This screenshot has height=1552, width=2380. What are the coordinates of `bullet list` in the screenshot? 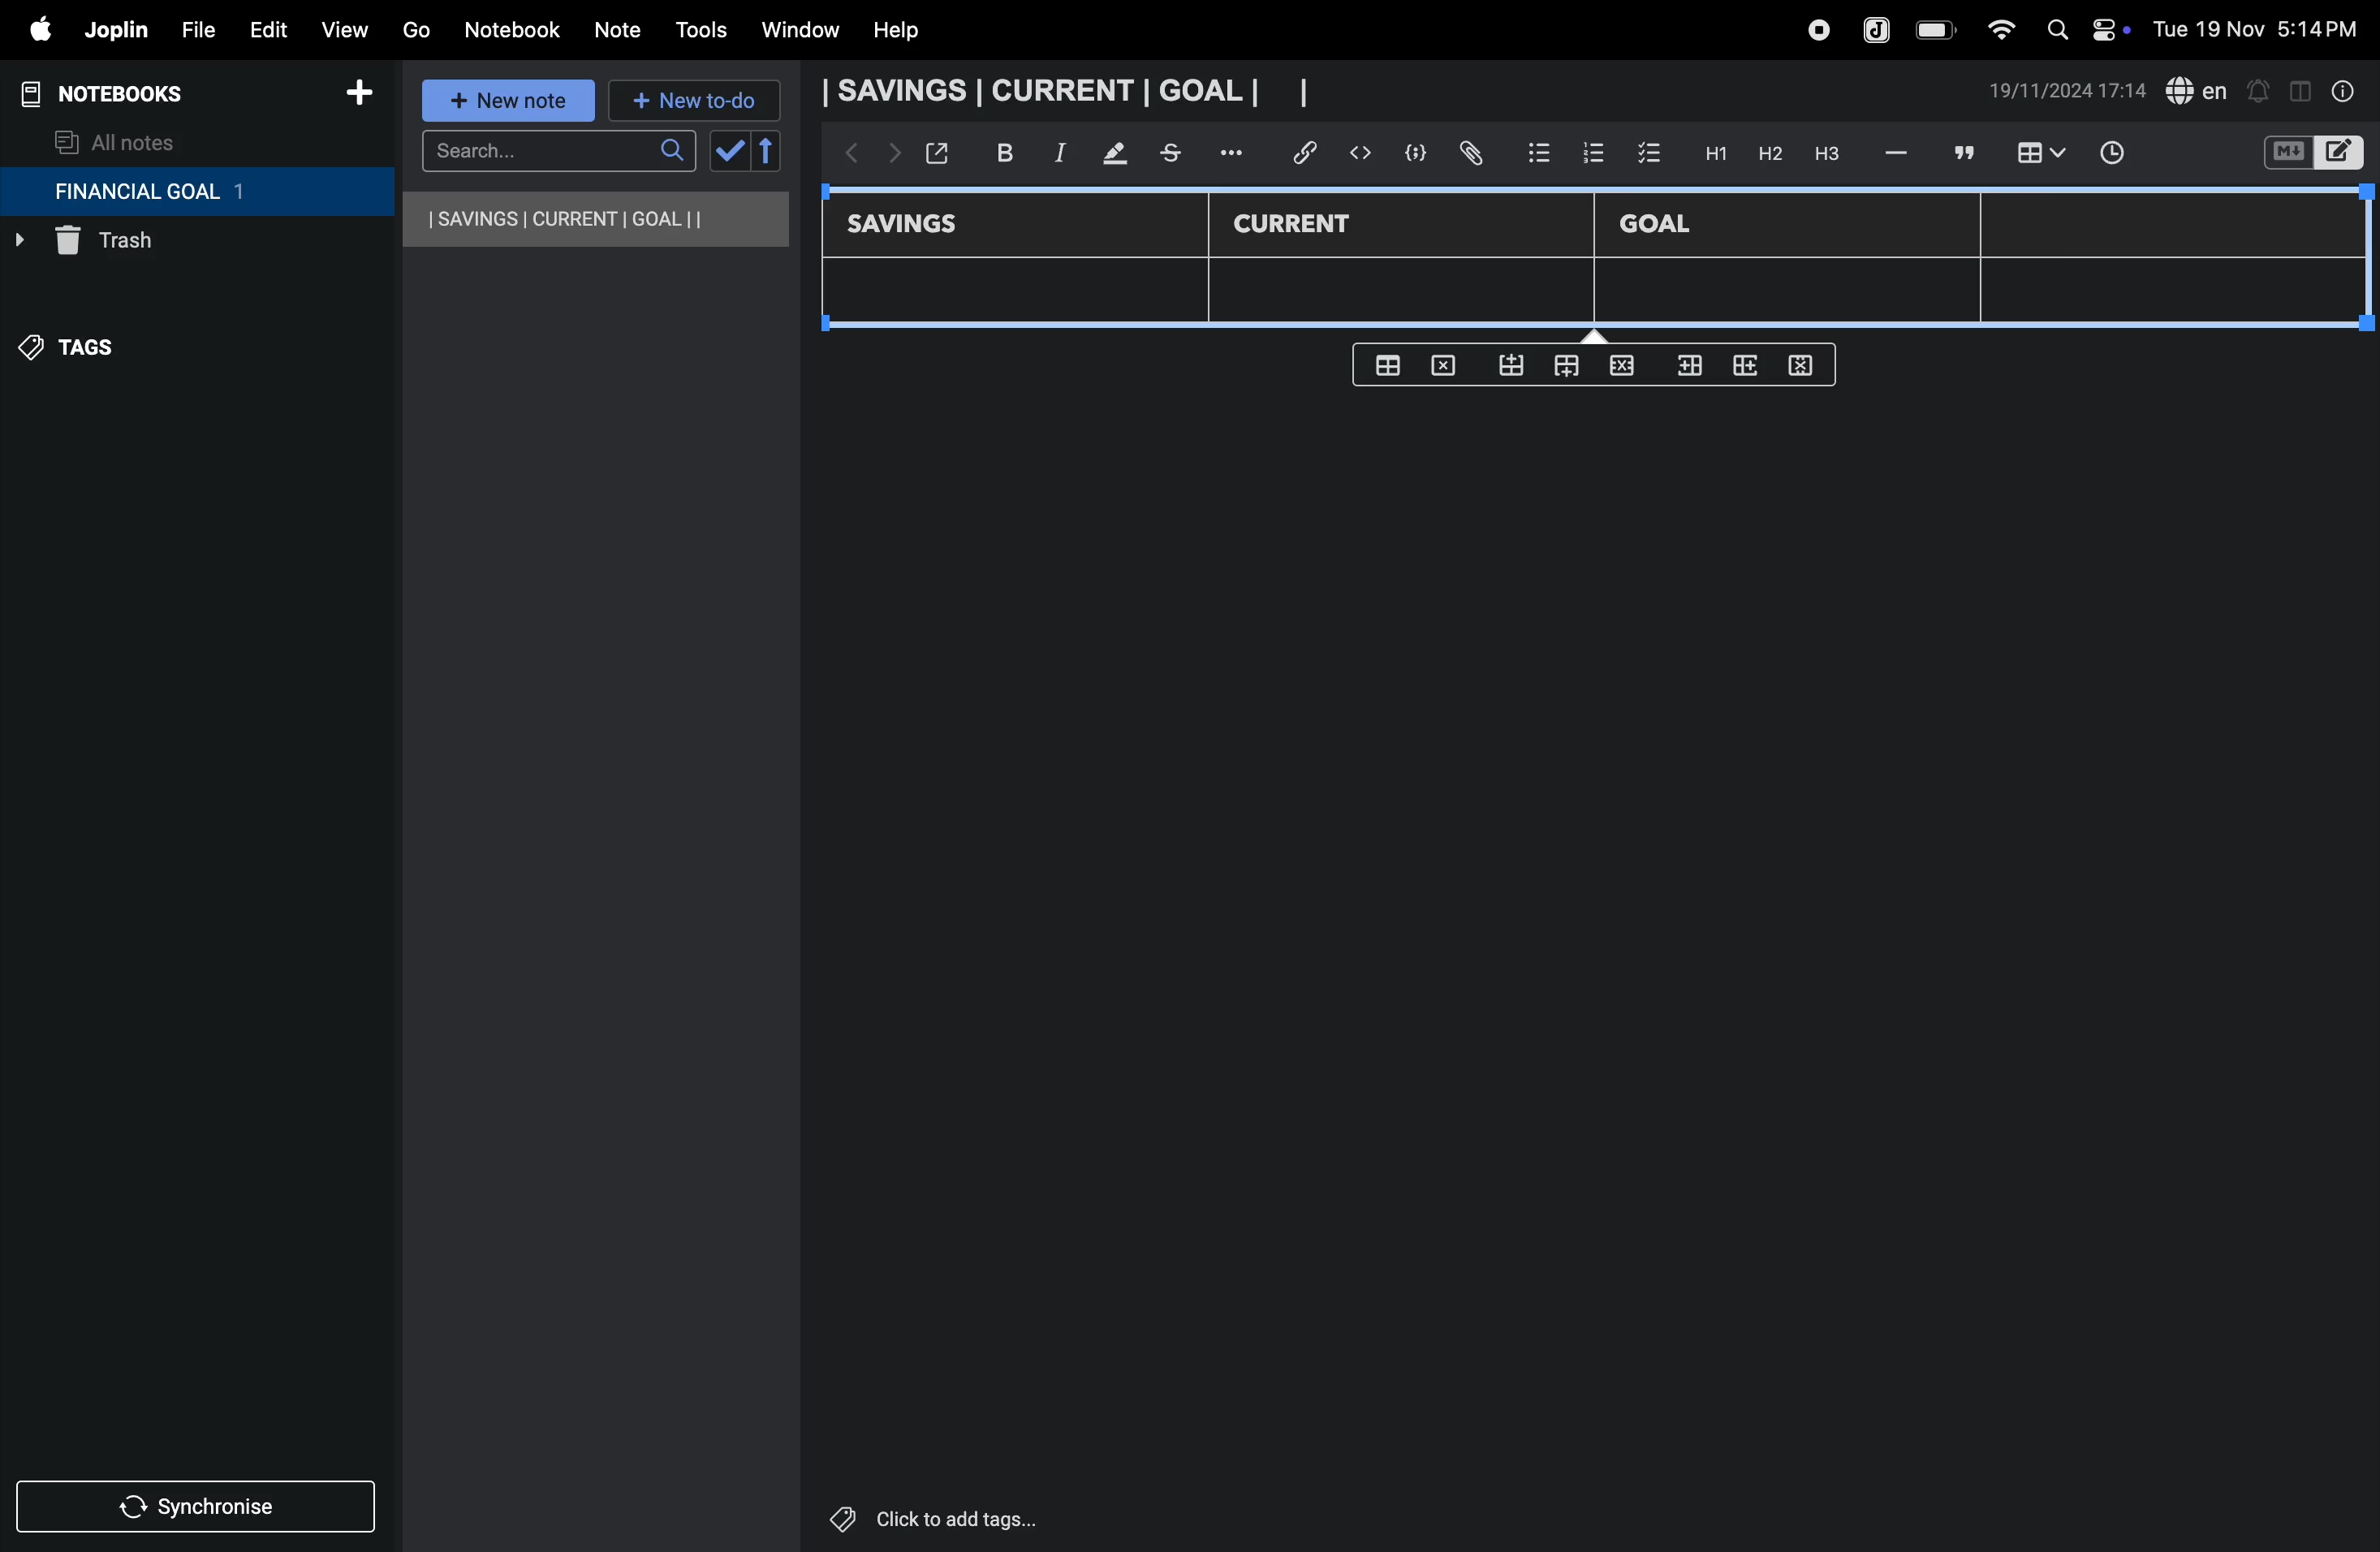 It's located at (1539, 150).